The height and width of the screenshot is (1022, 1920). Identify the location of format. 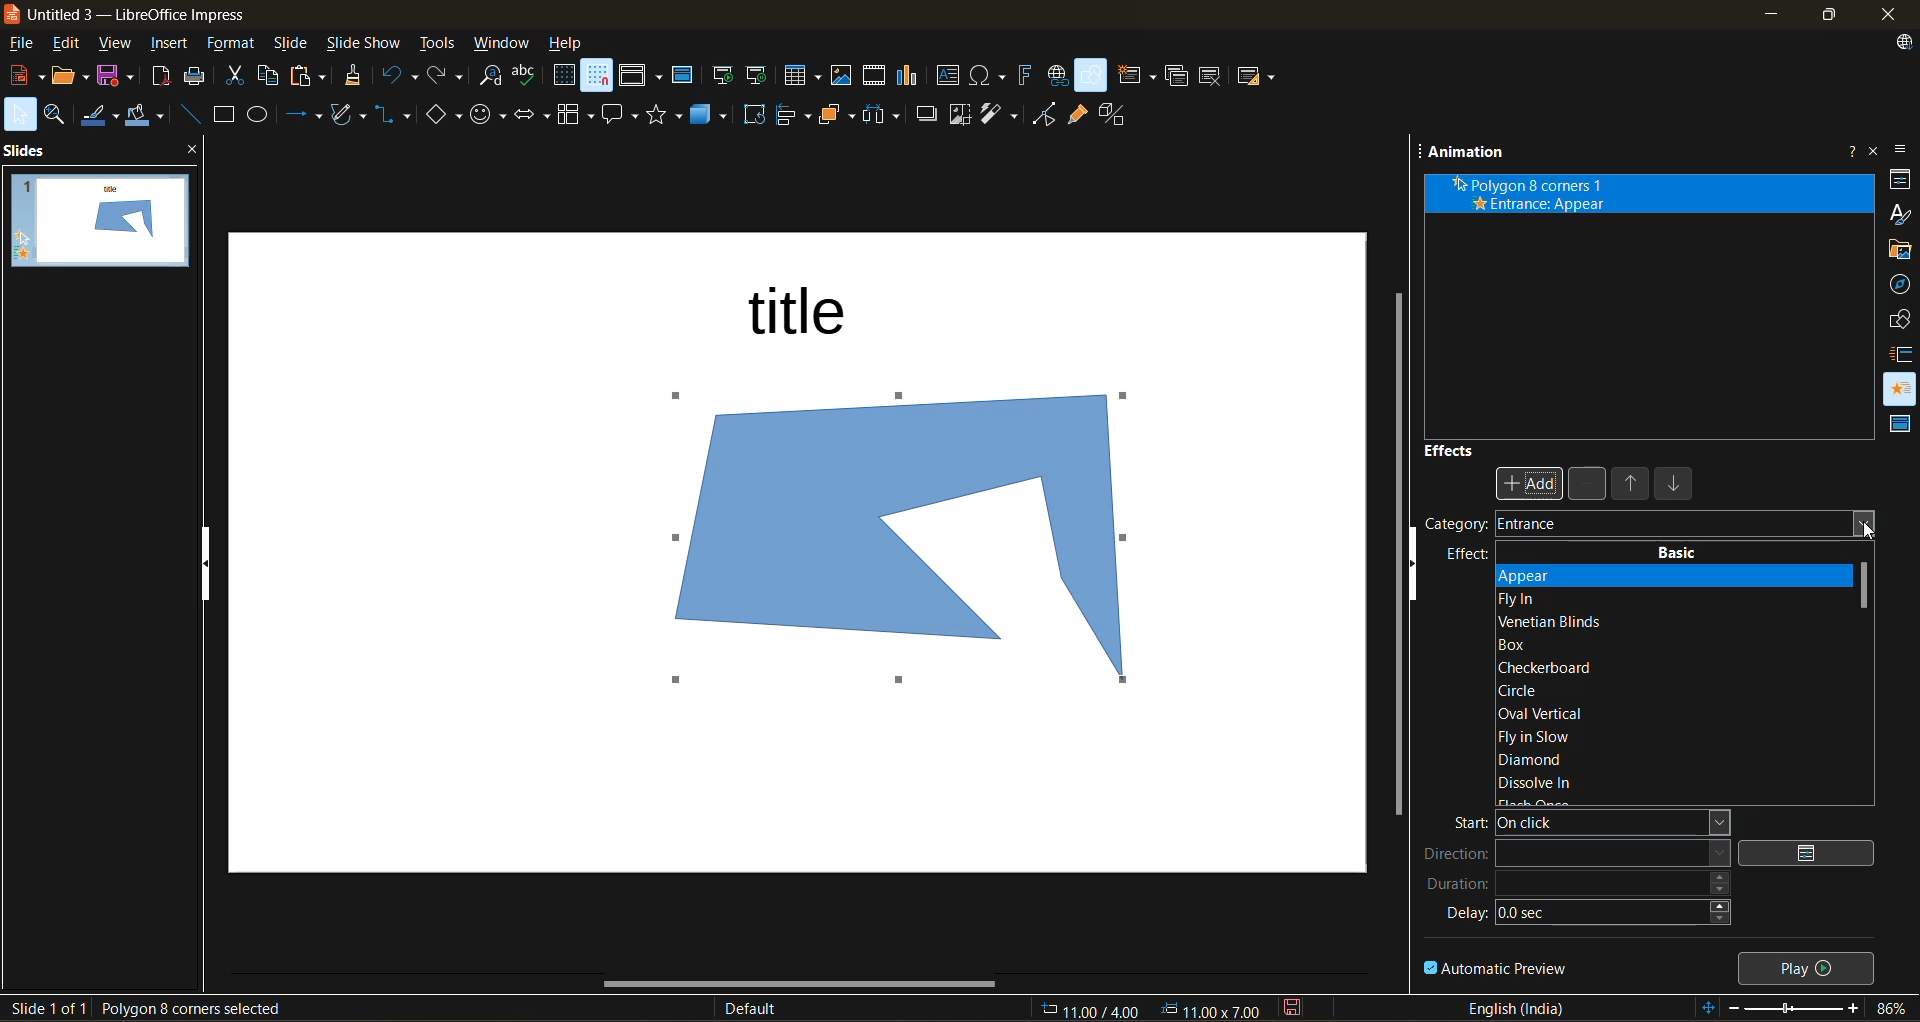
(228, 45).